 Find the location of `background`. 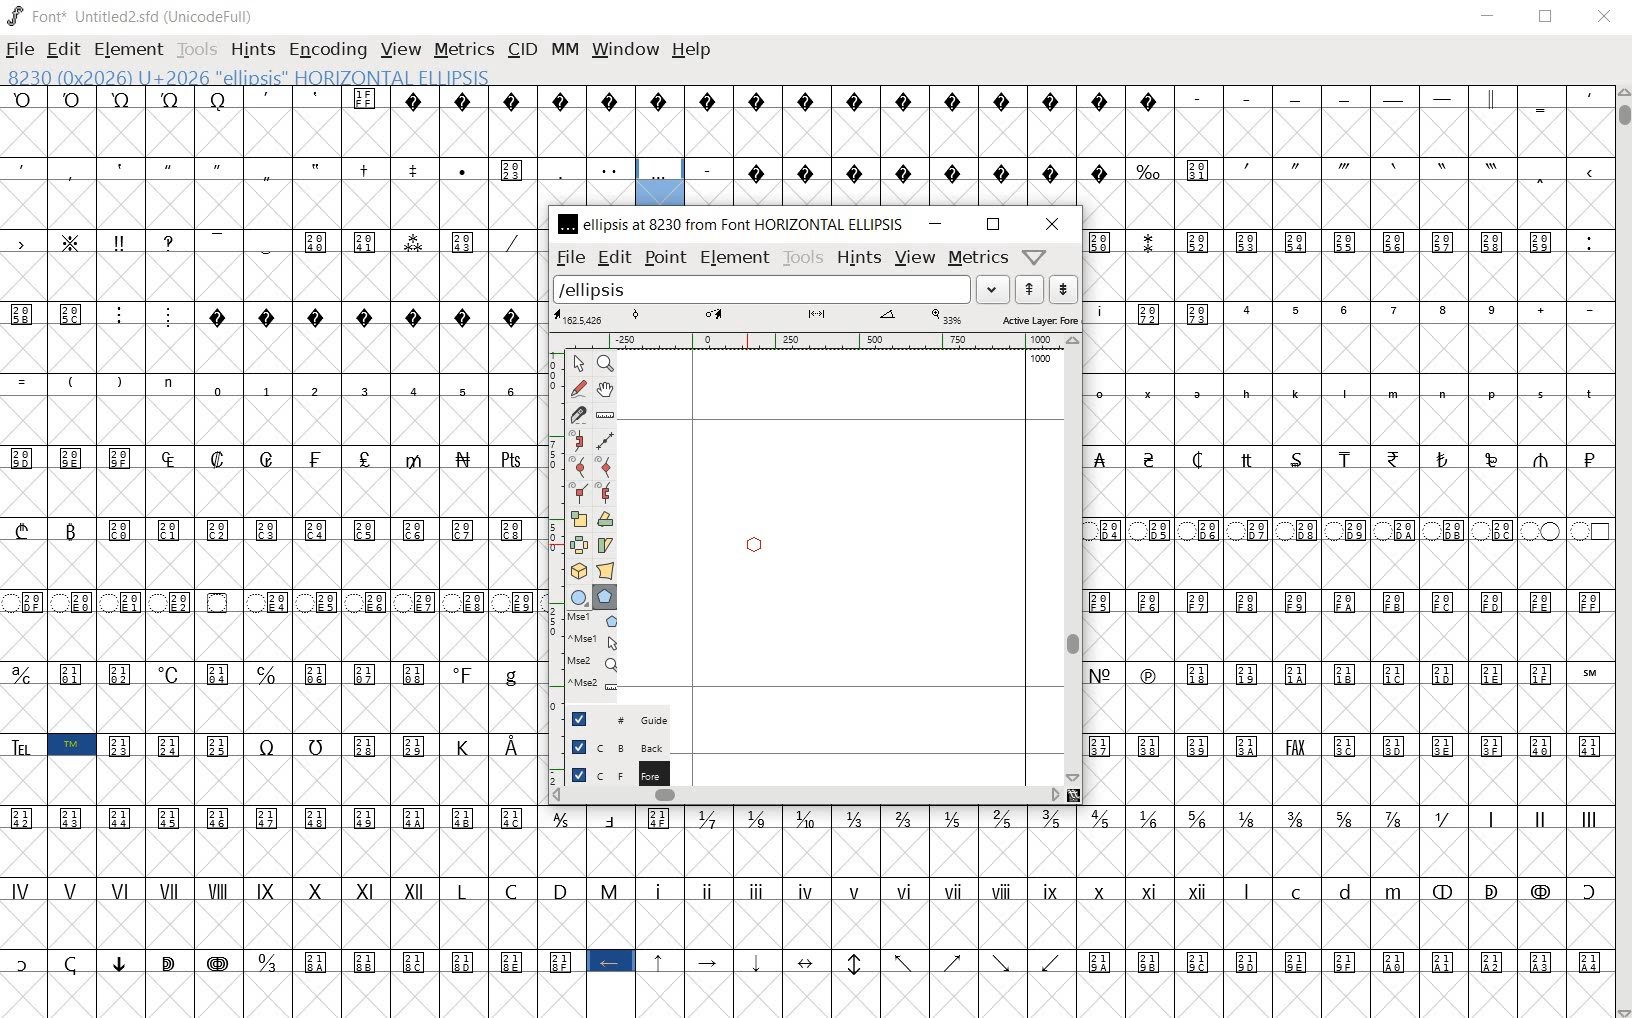

background is located at coordinates (611, 745).